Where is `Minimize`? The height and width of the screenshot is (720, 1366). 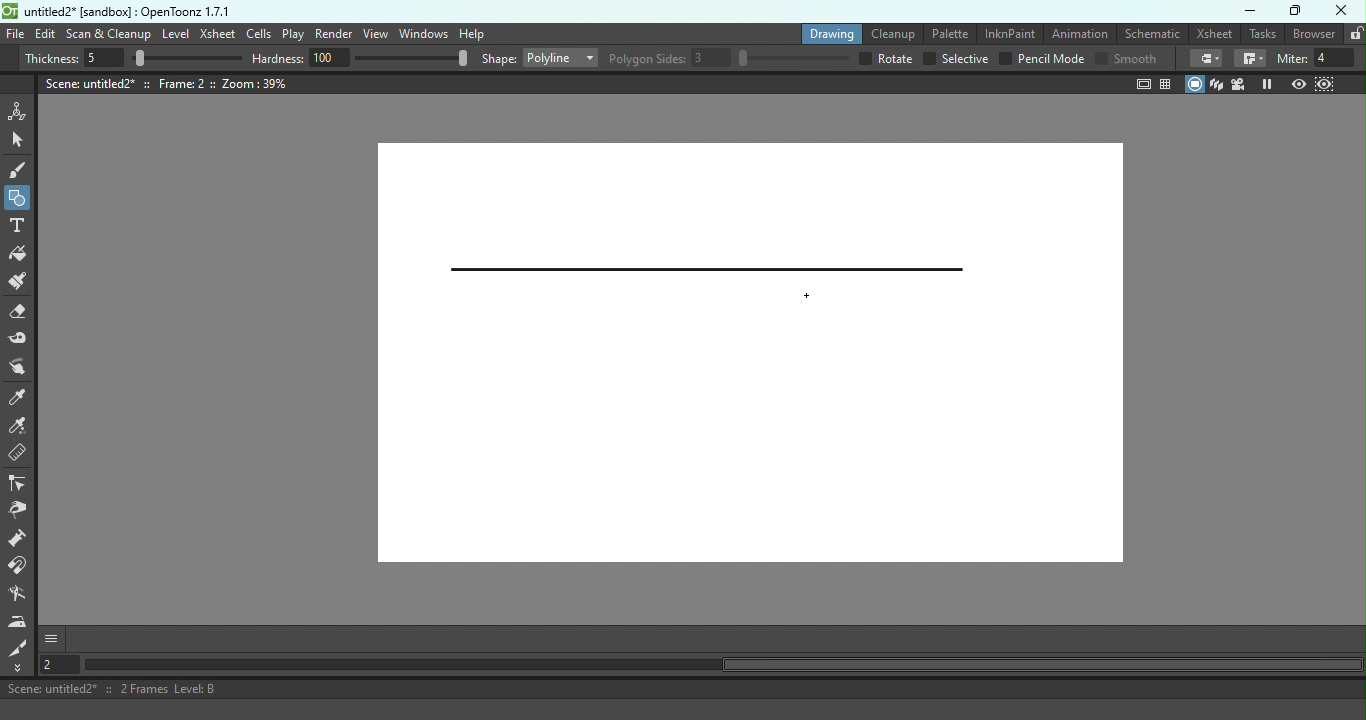
Minimize is located at coordinates (1251, 11).